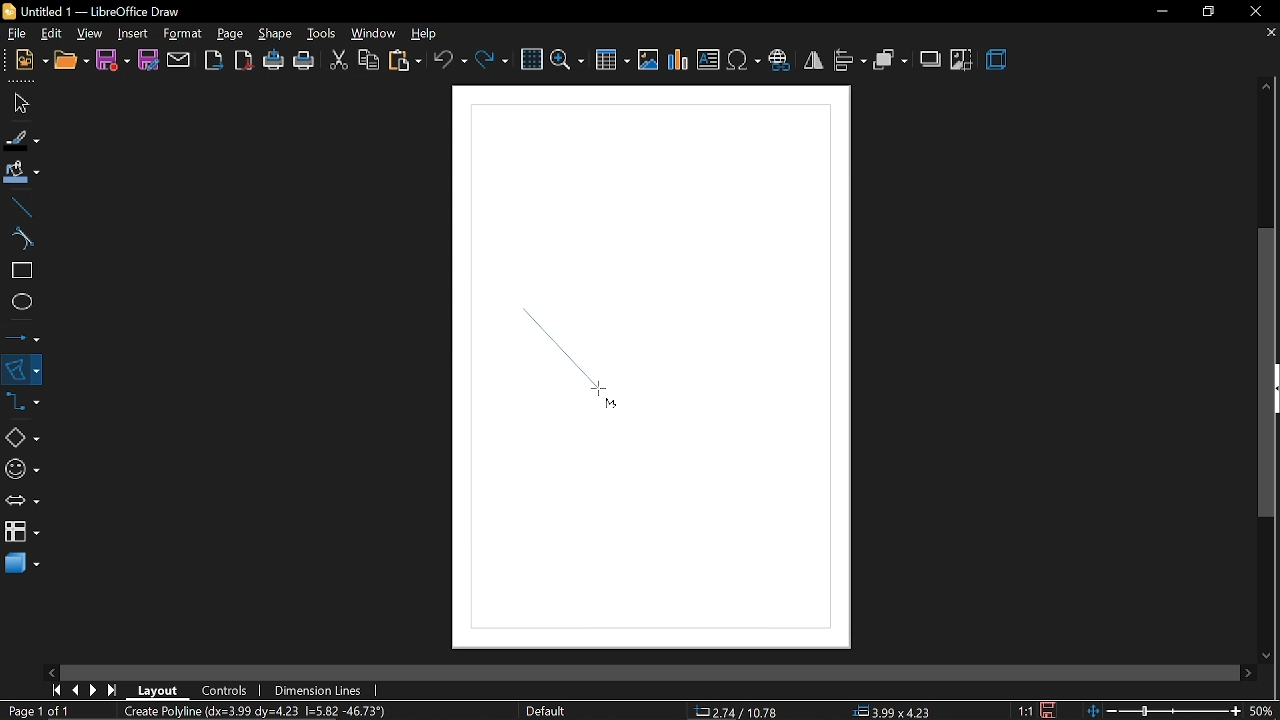 Image resolution: width=1280 pixels, height=720 pixels. I want to click on controls, so click(228, 689).